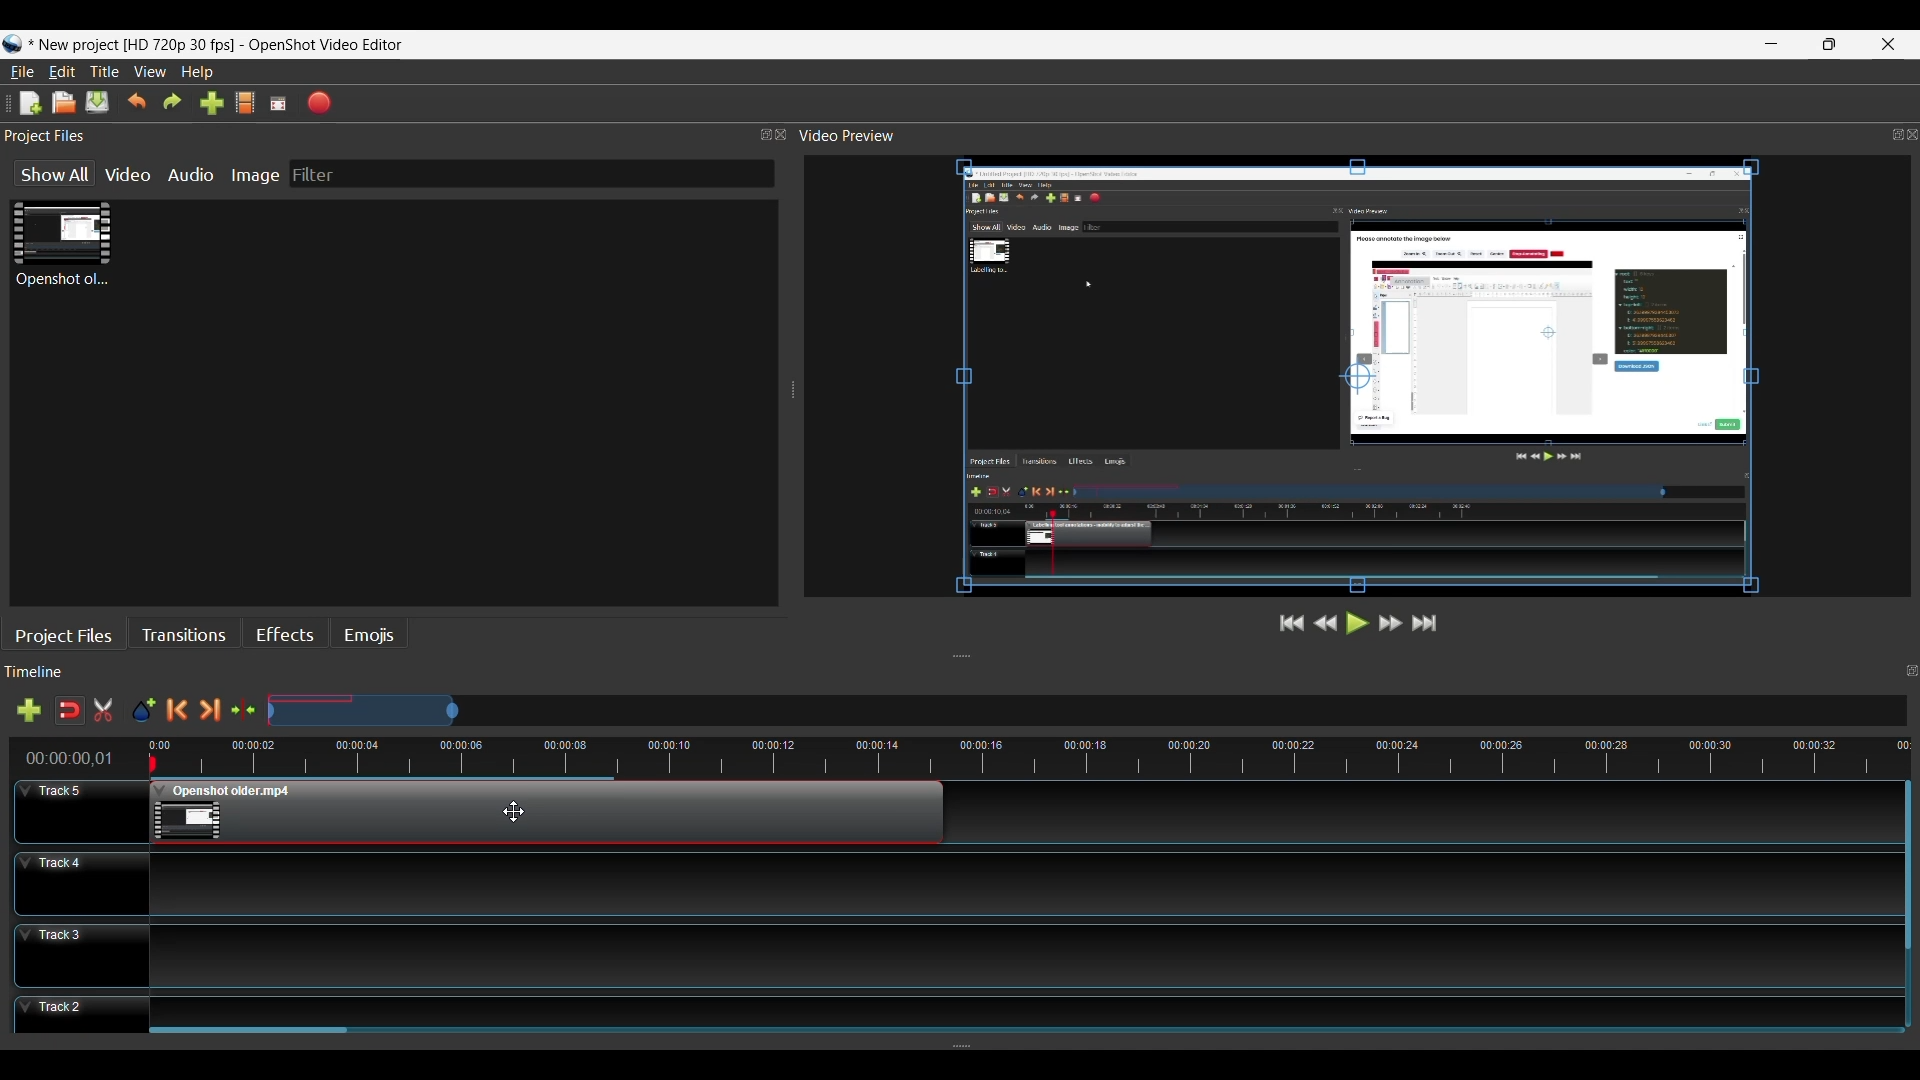 This screenshot has height=1080, width=1920. What do you see at coordinates (370, 637) in the screenshot?
I see `Emojis` at bounding box center [370, 637].